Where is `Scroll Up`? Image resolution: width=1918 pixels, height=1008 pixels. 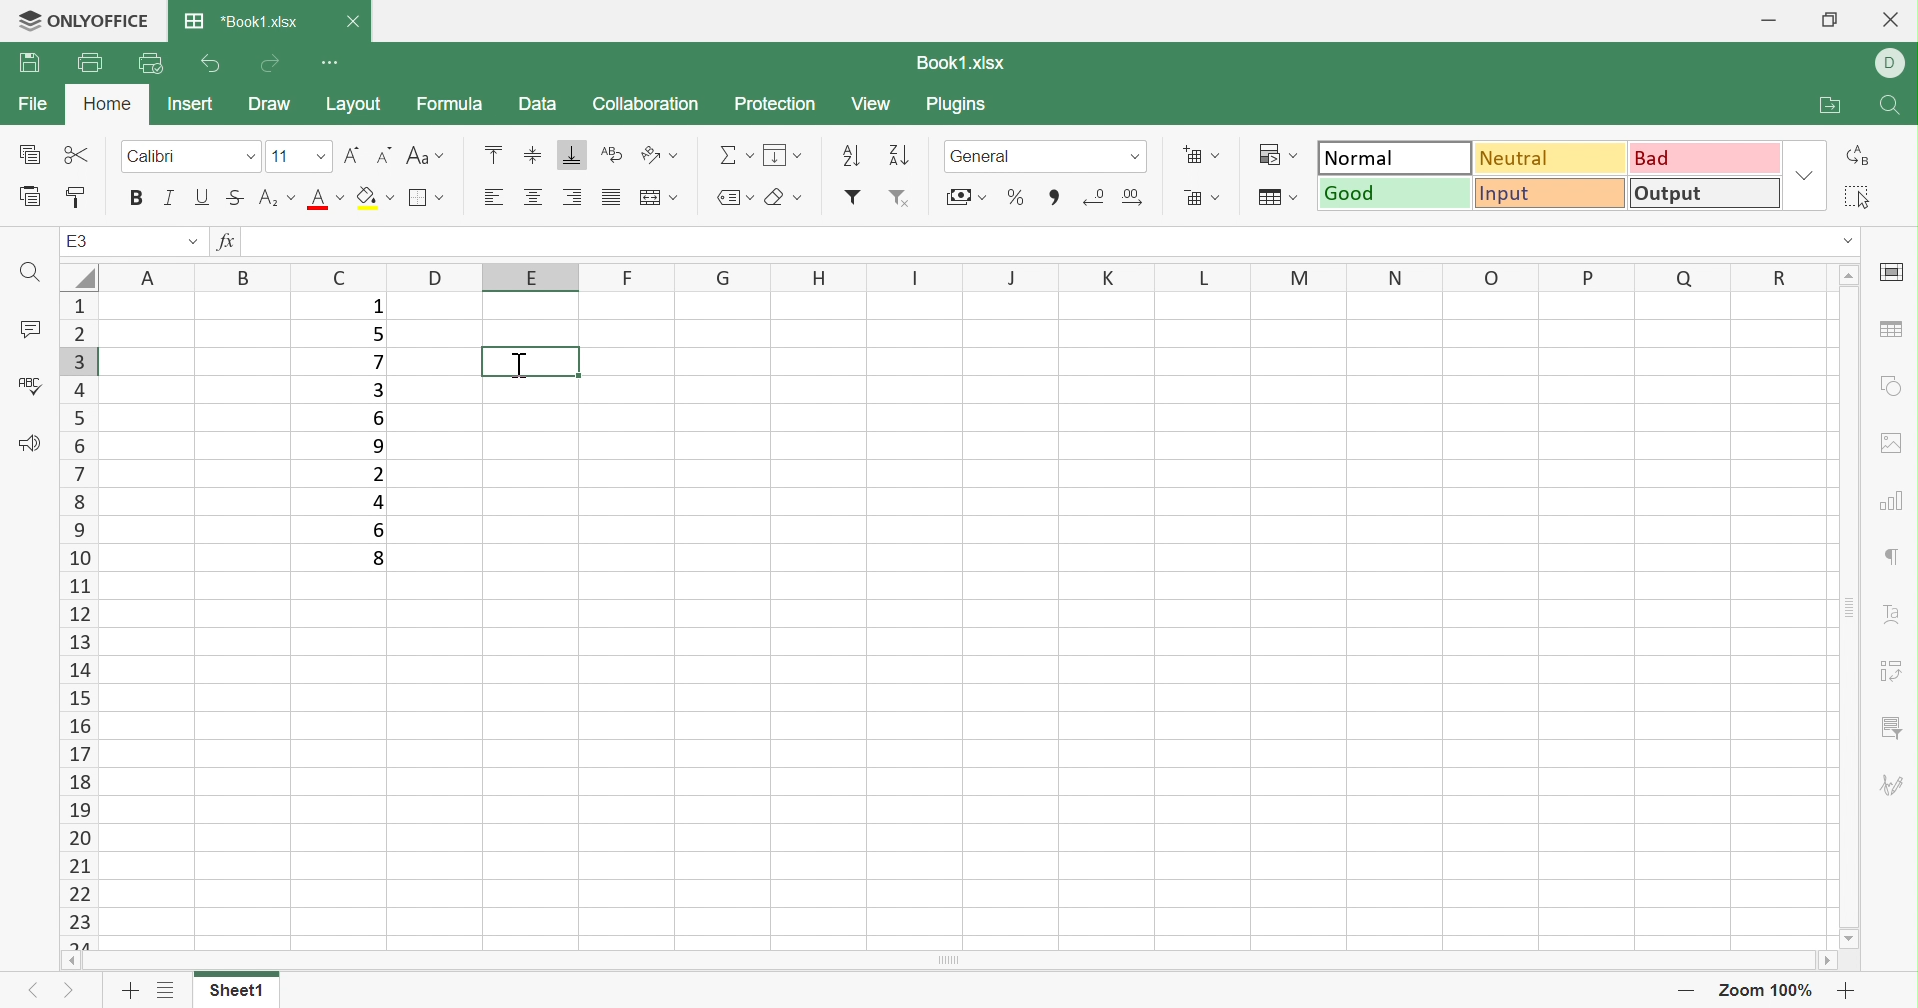 Scroll Up is located at coordinates (1847, 274).